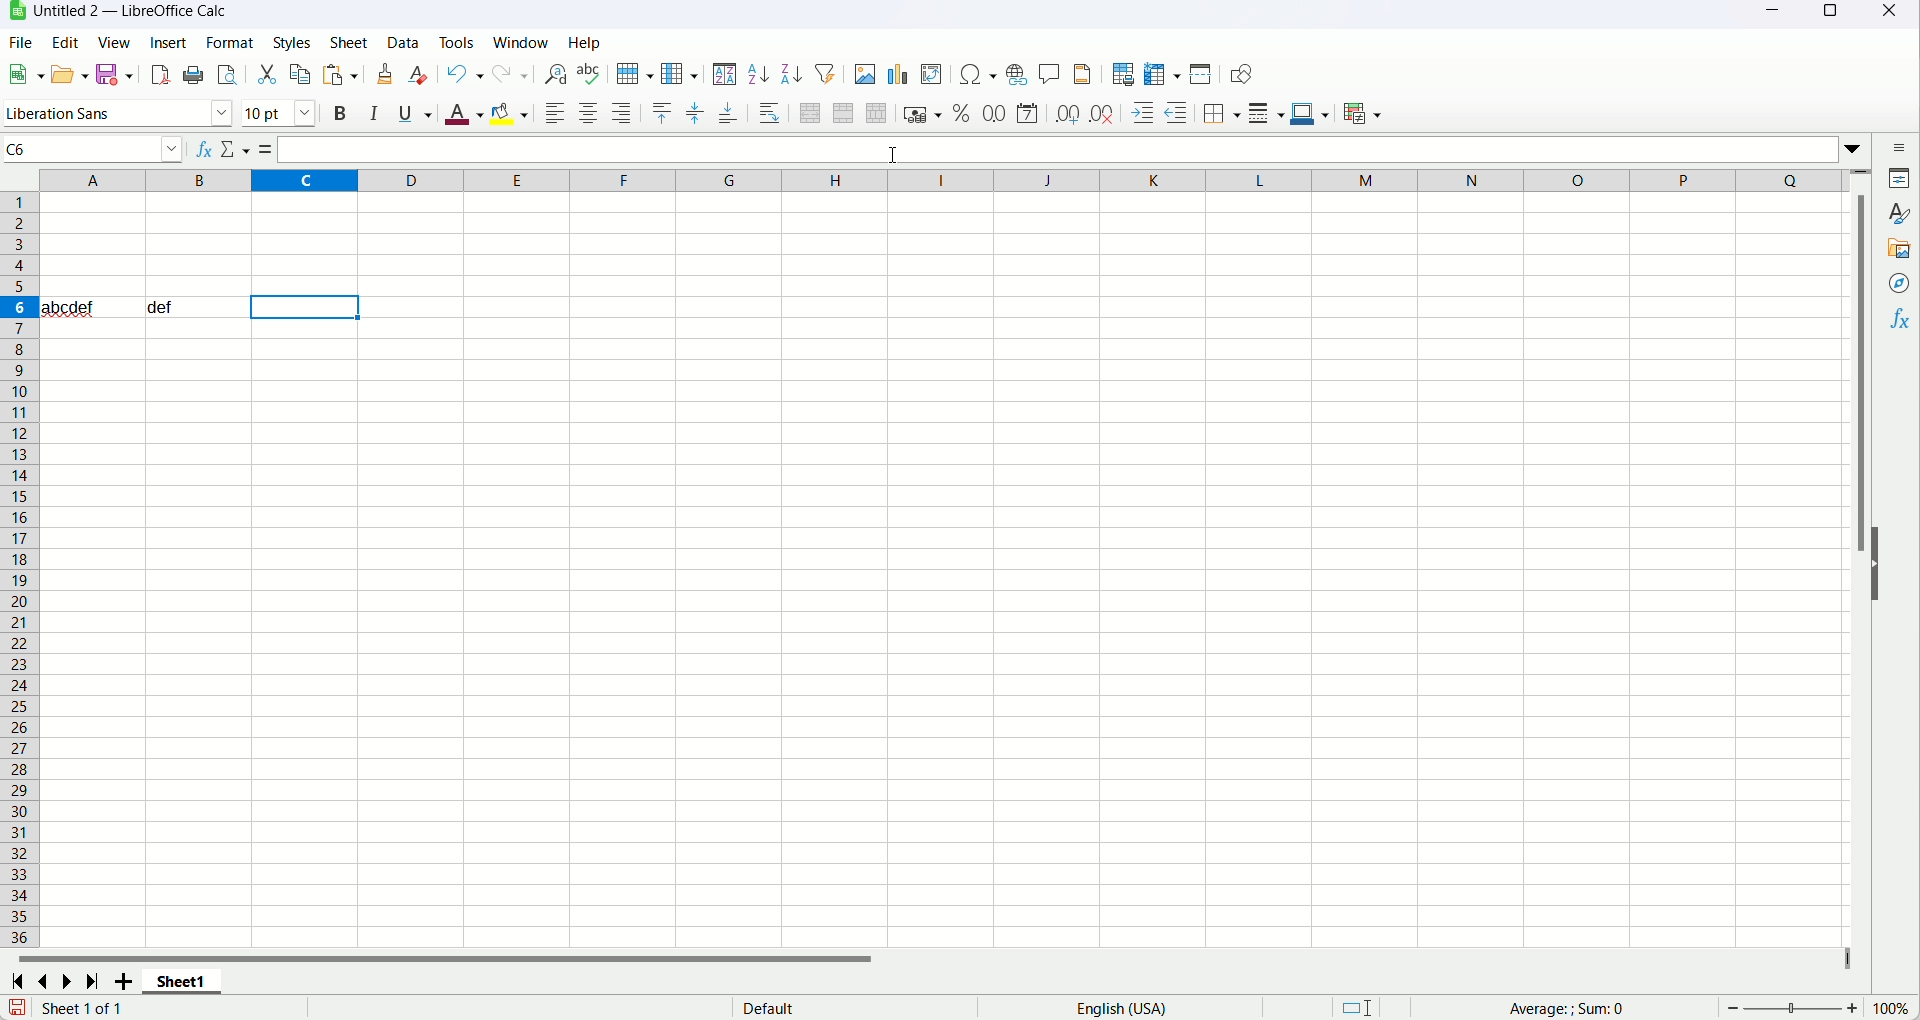  Describe the element at coordinates (123, 980) in the screenshot. I see `add new sheet` at that location.